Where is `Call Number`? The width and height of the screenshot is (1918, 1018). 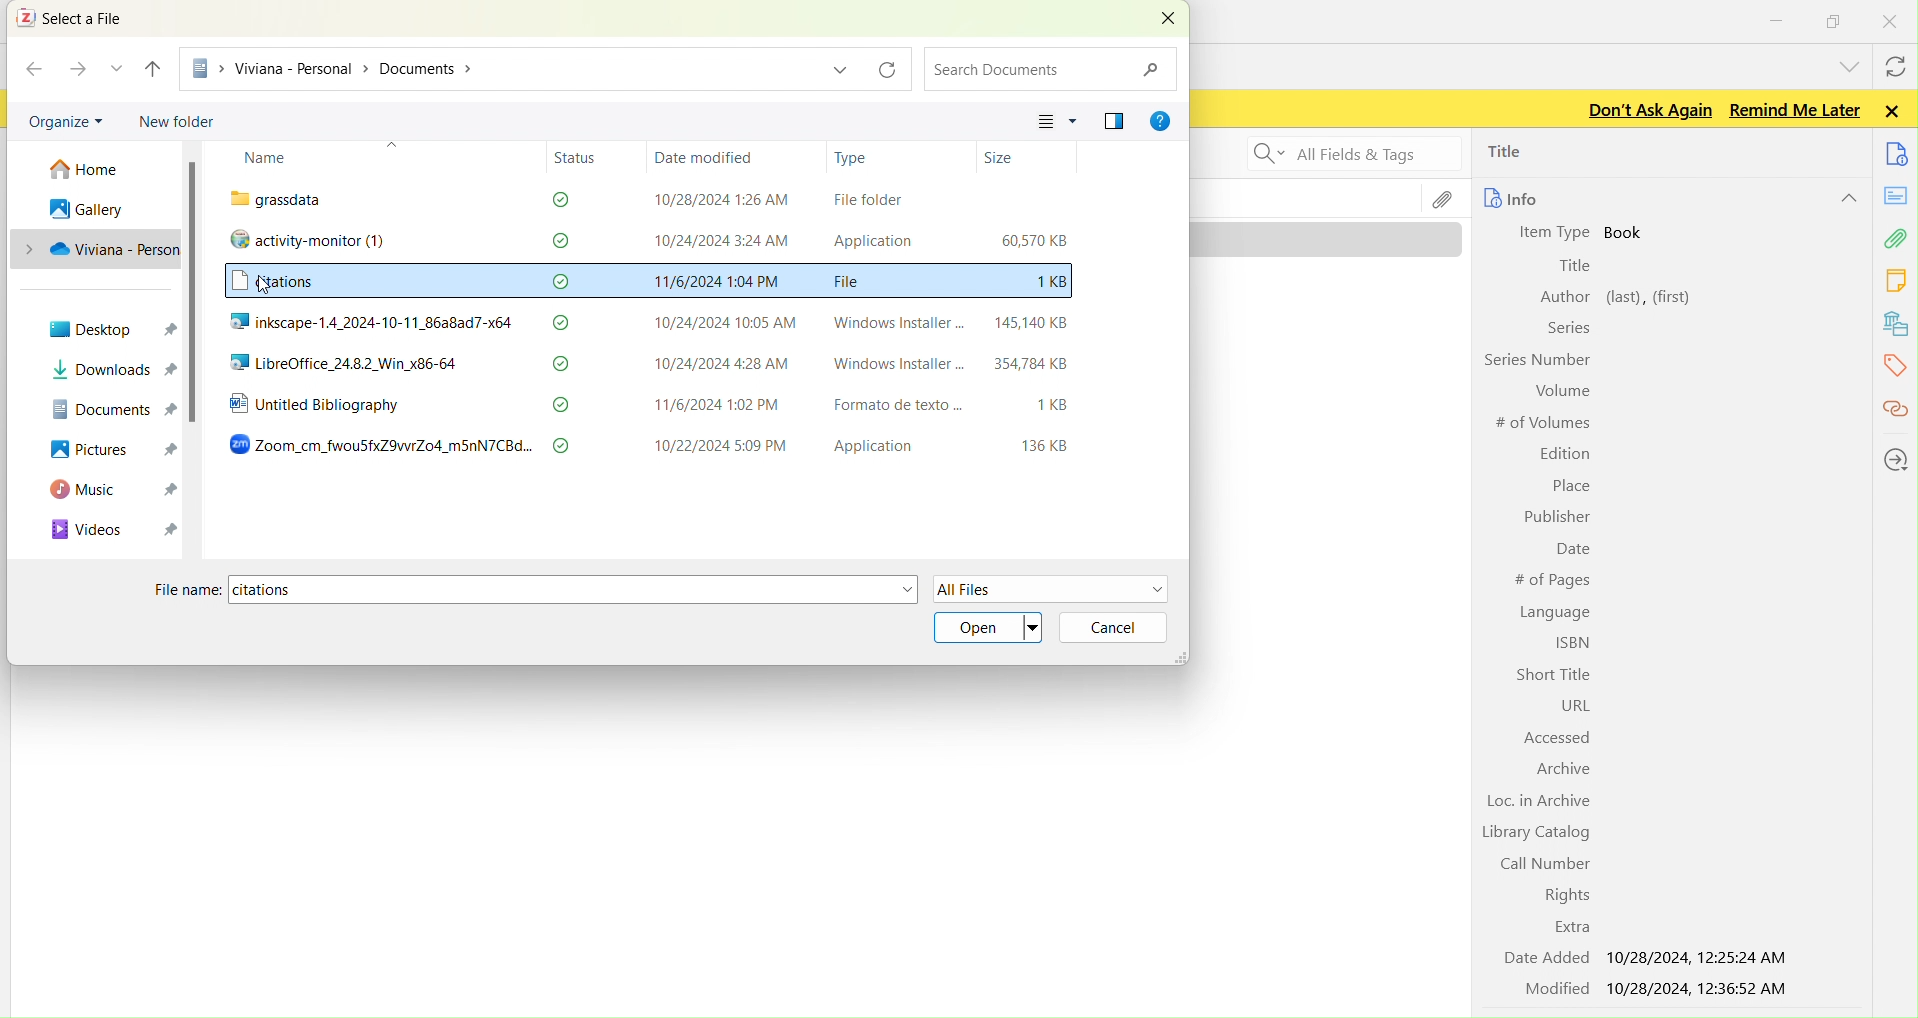
Call Number is located at coordinates (1547, 862).